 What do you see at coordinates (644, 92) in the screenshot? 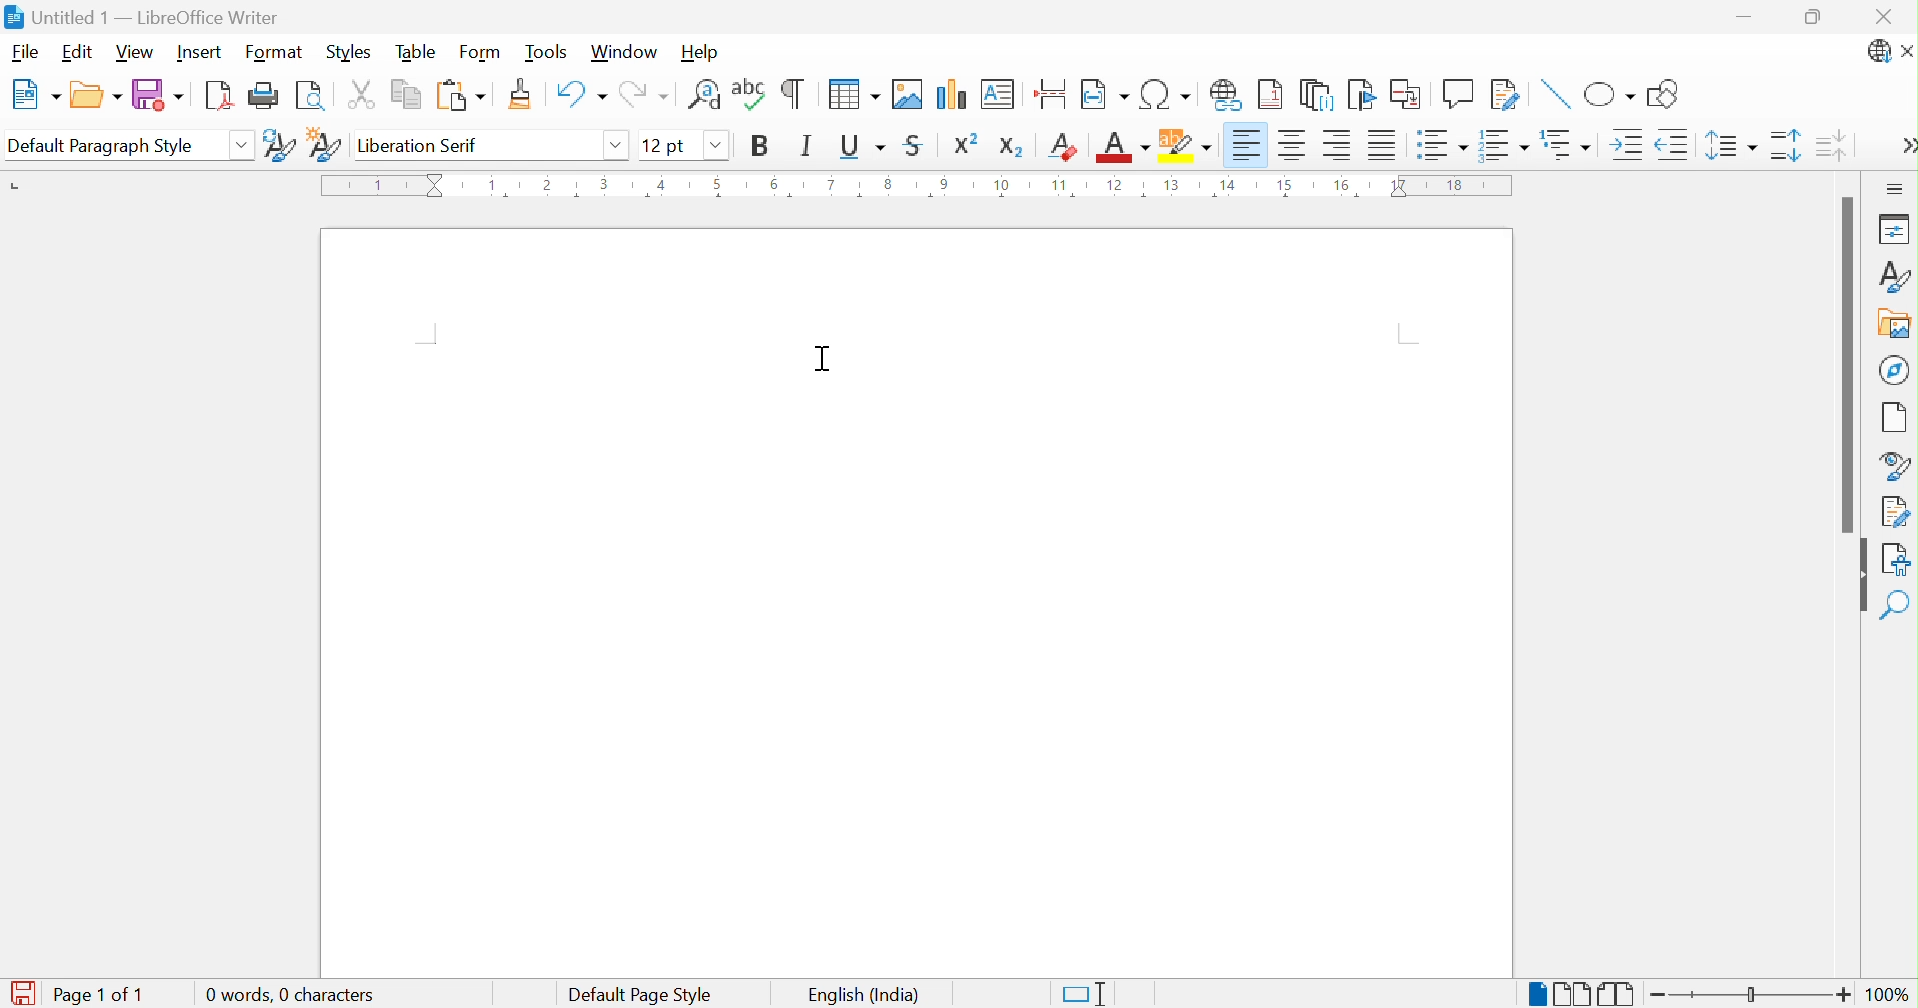
I see `Redo` at bounding box center [644, 92].